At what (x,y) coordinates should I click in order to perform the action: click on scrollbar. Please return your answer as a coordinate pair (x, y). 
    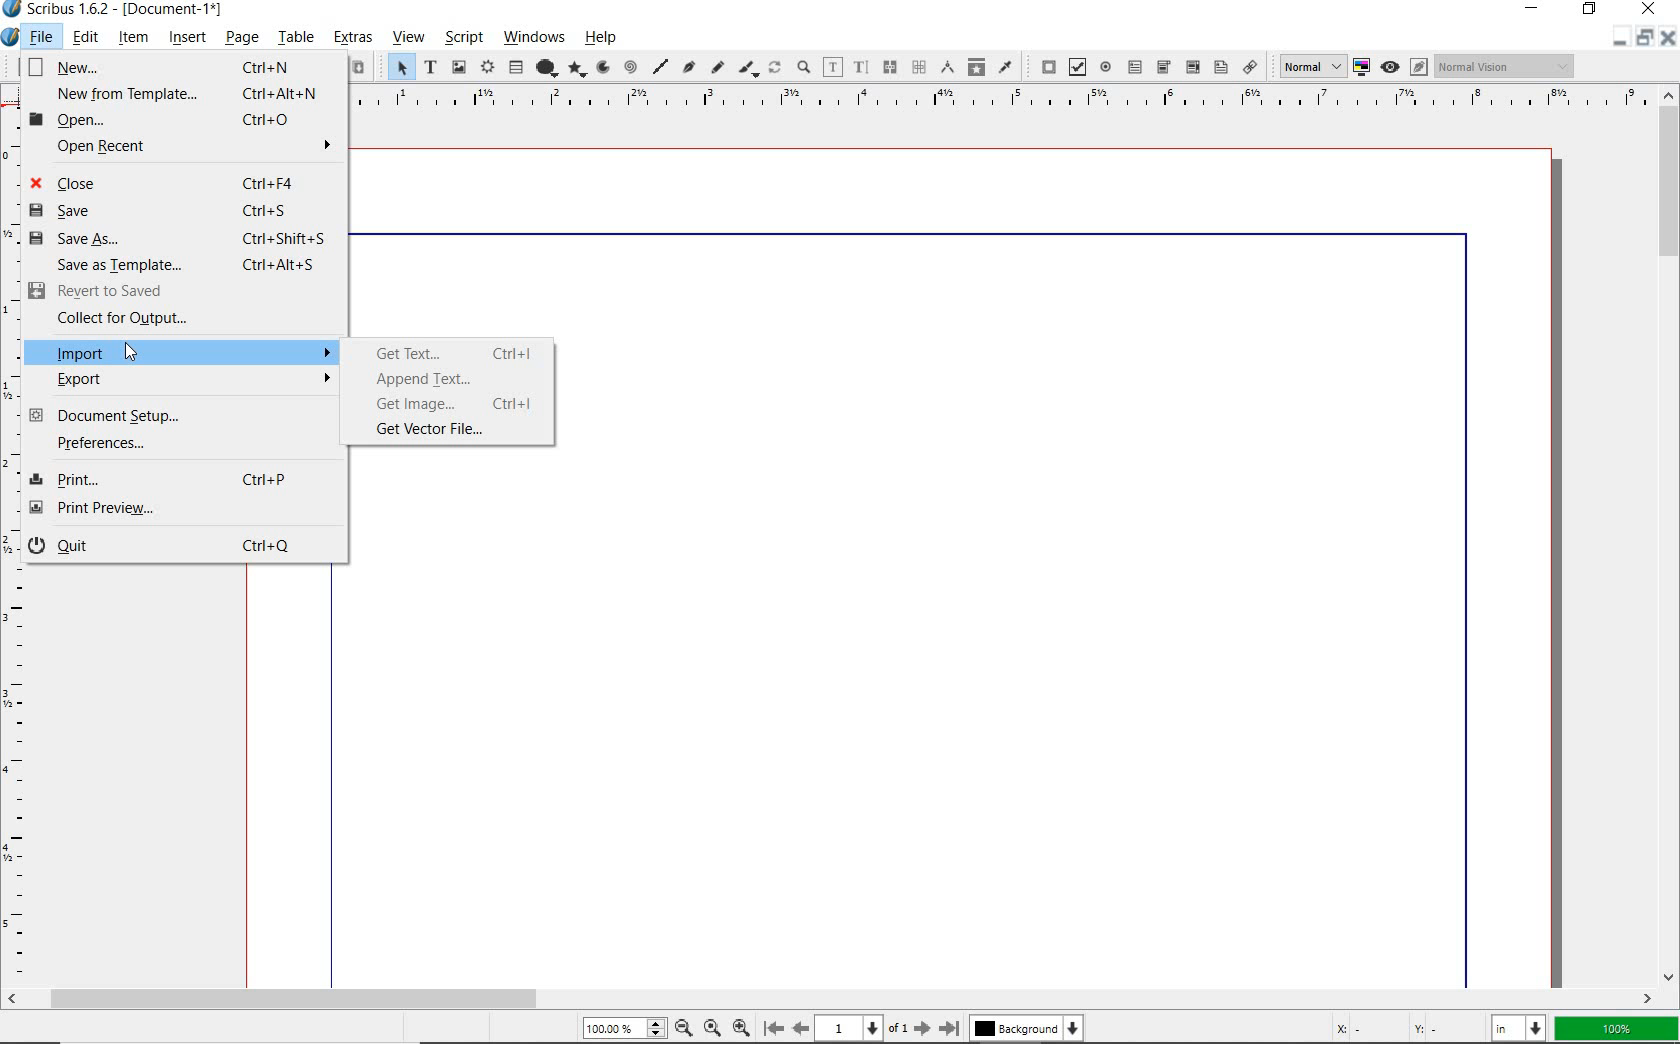
    Looking at the image, I should click on (830, 1001).